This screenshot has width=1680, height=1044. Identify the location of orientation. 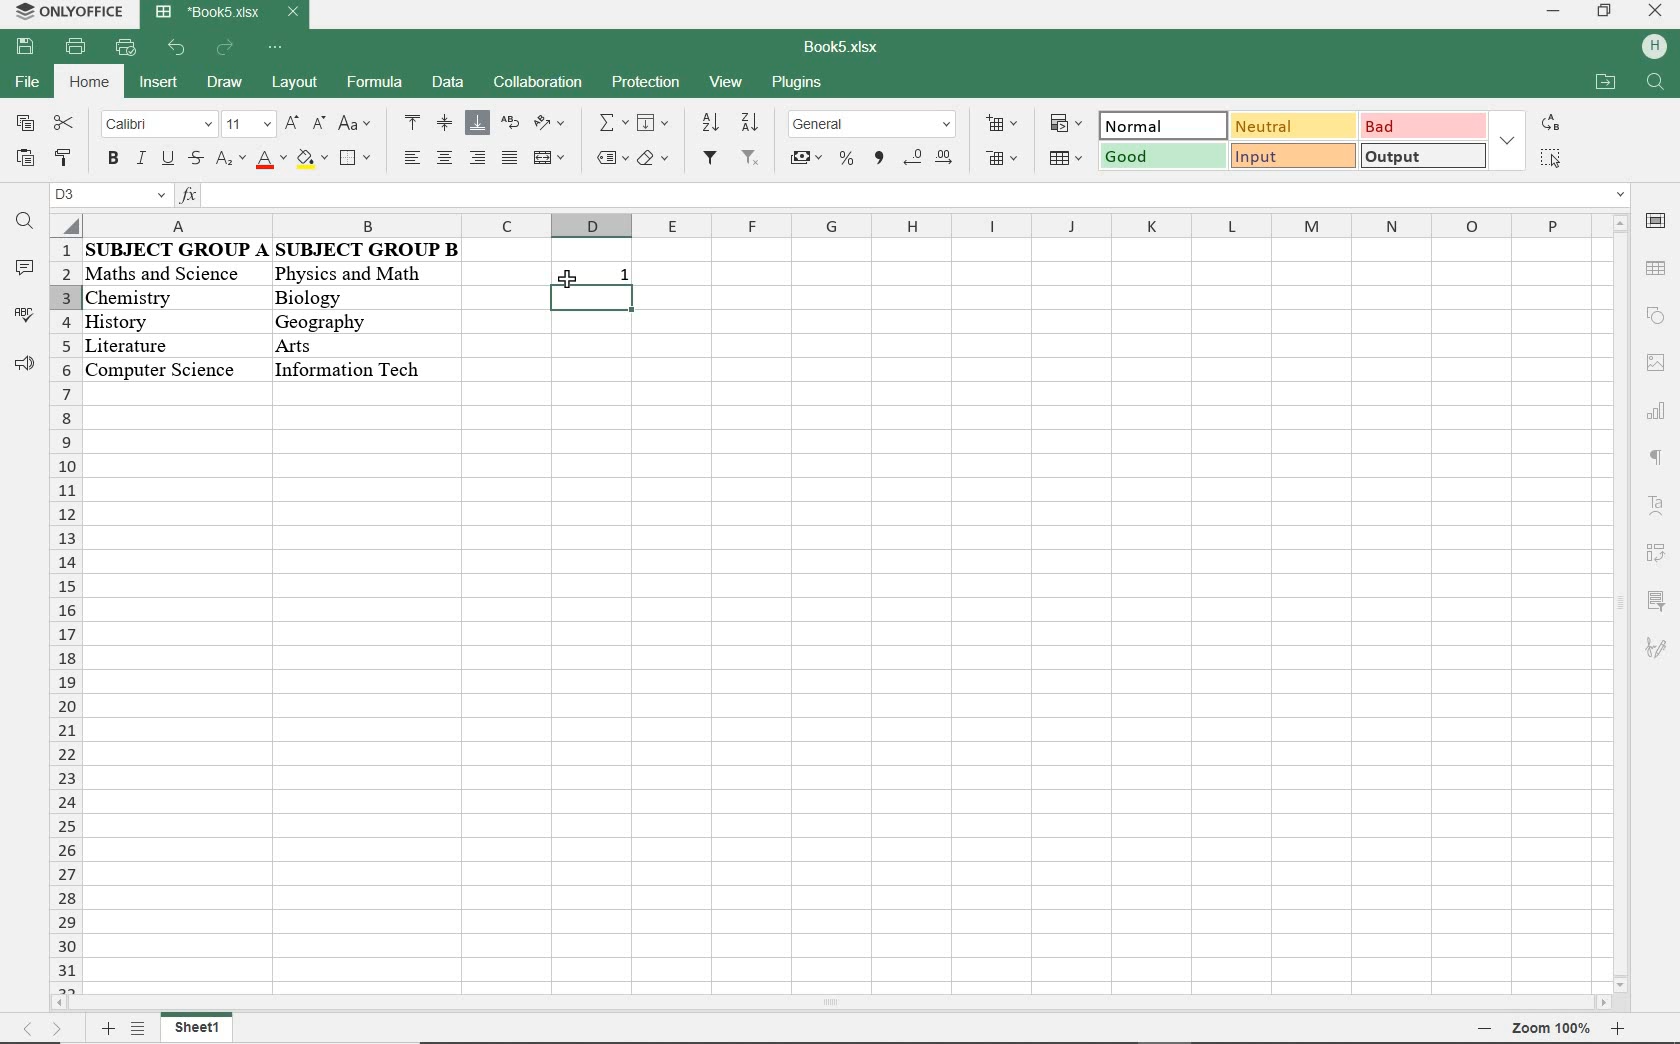
(549, 124).